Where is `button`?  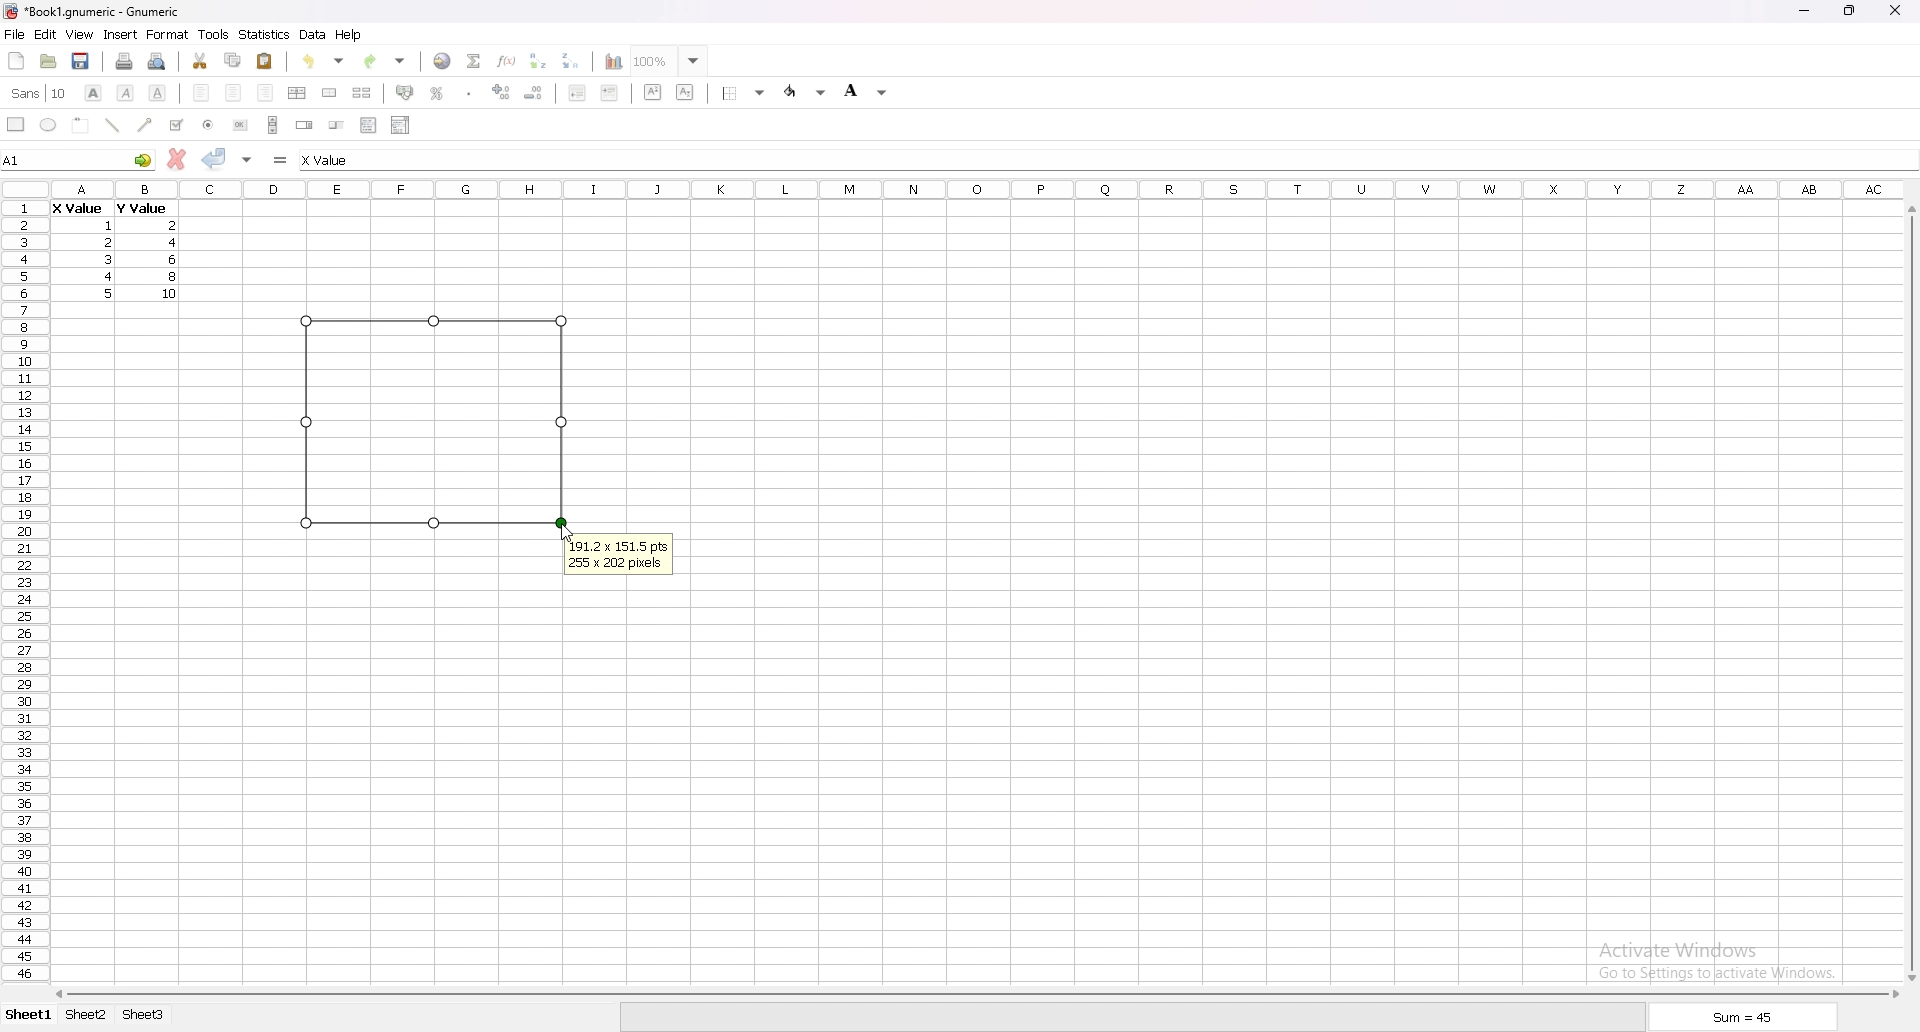
button is located at coordinates (240, 125).